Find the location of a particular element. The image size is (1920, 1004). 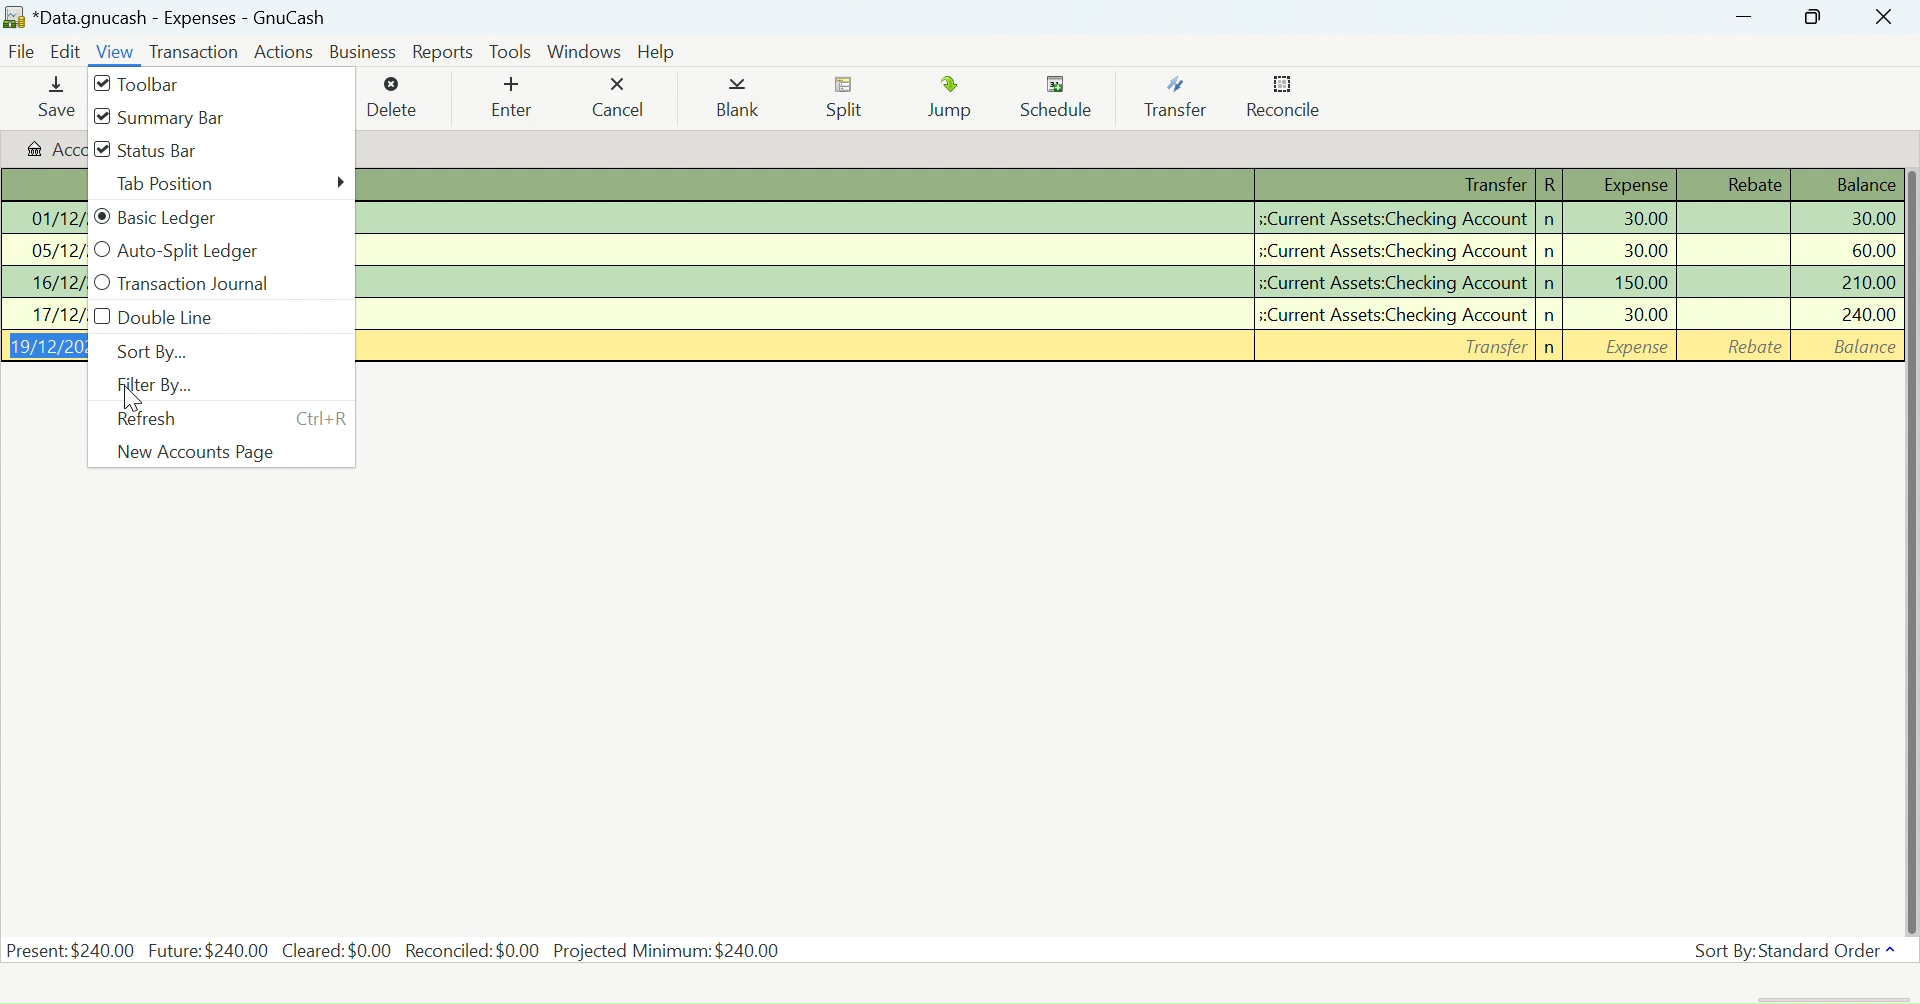

Windows is located at coordinates (586, 51).